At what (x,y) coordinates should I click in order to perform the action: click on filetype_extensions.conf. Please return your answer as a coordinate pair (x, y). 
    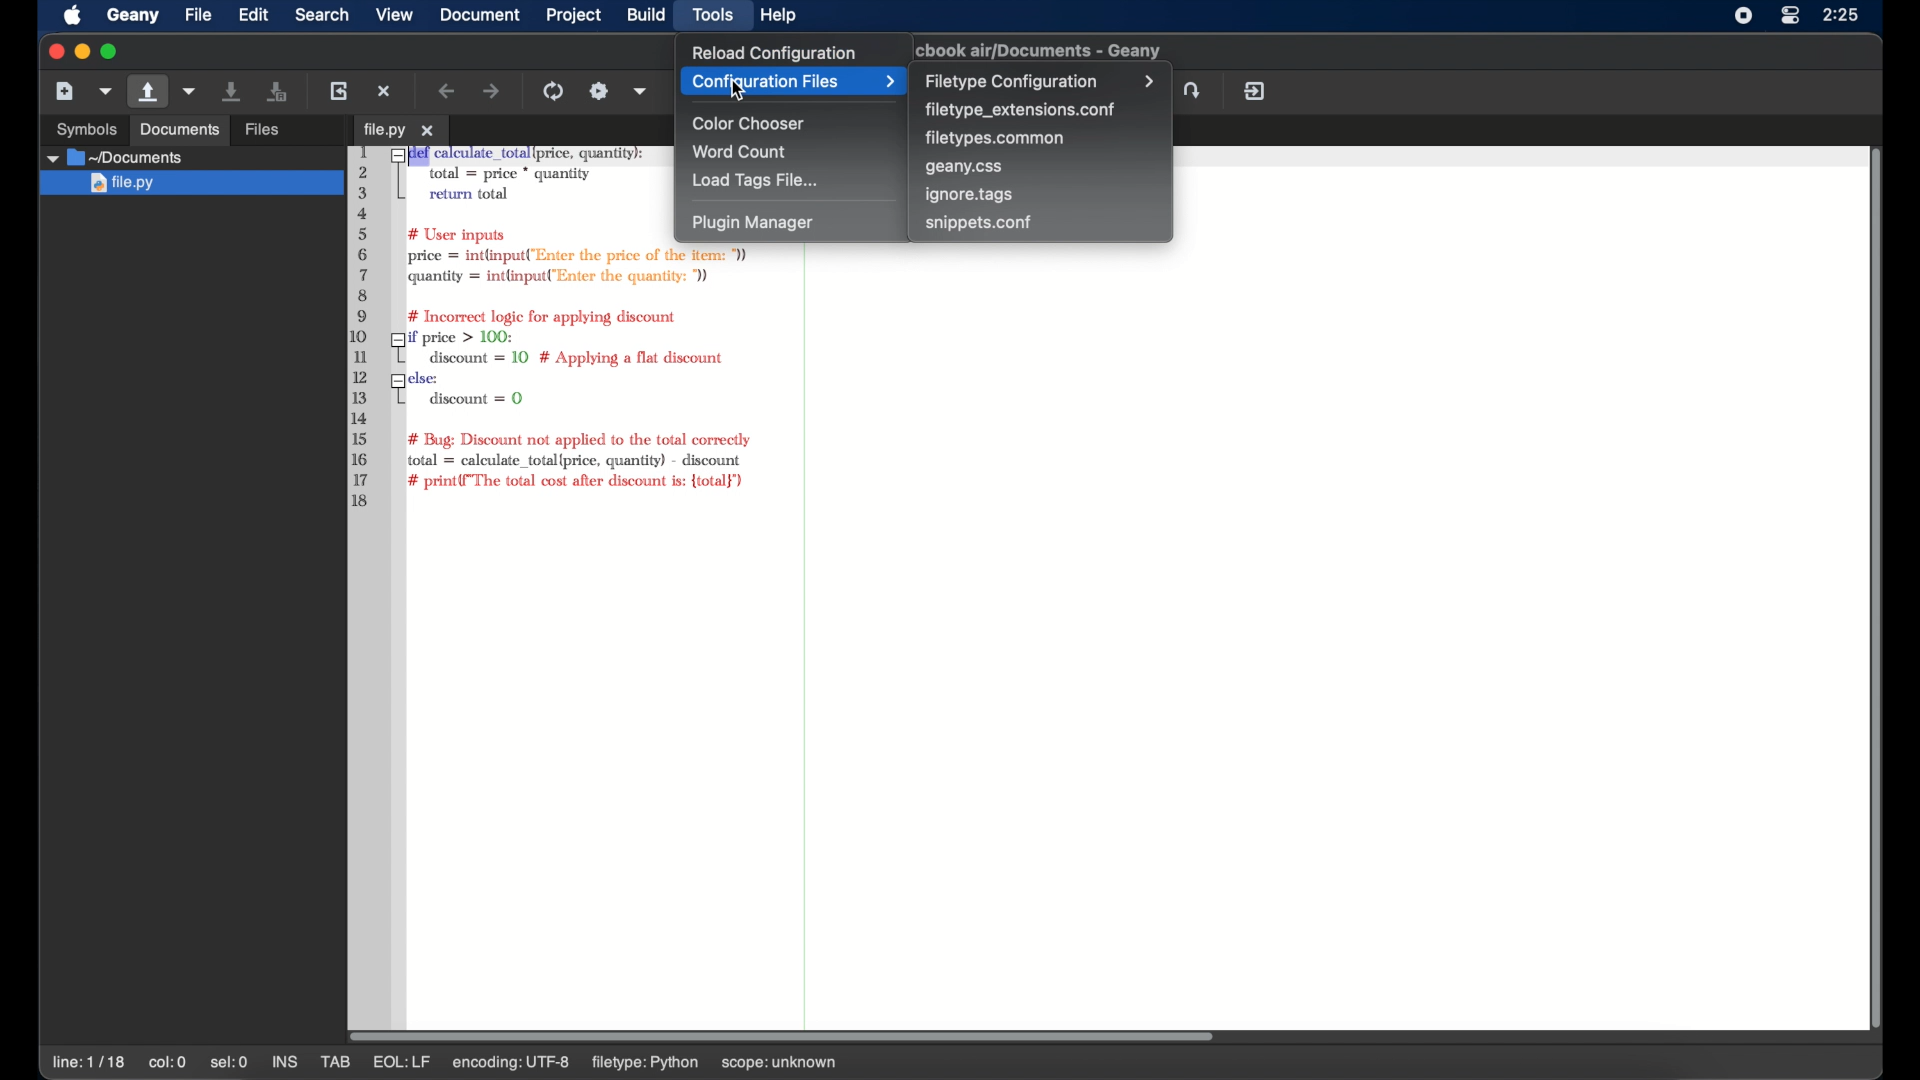
    Looking at the image, I should click on (1020, 110).